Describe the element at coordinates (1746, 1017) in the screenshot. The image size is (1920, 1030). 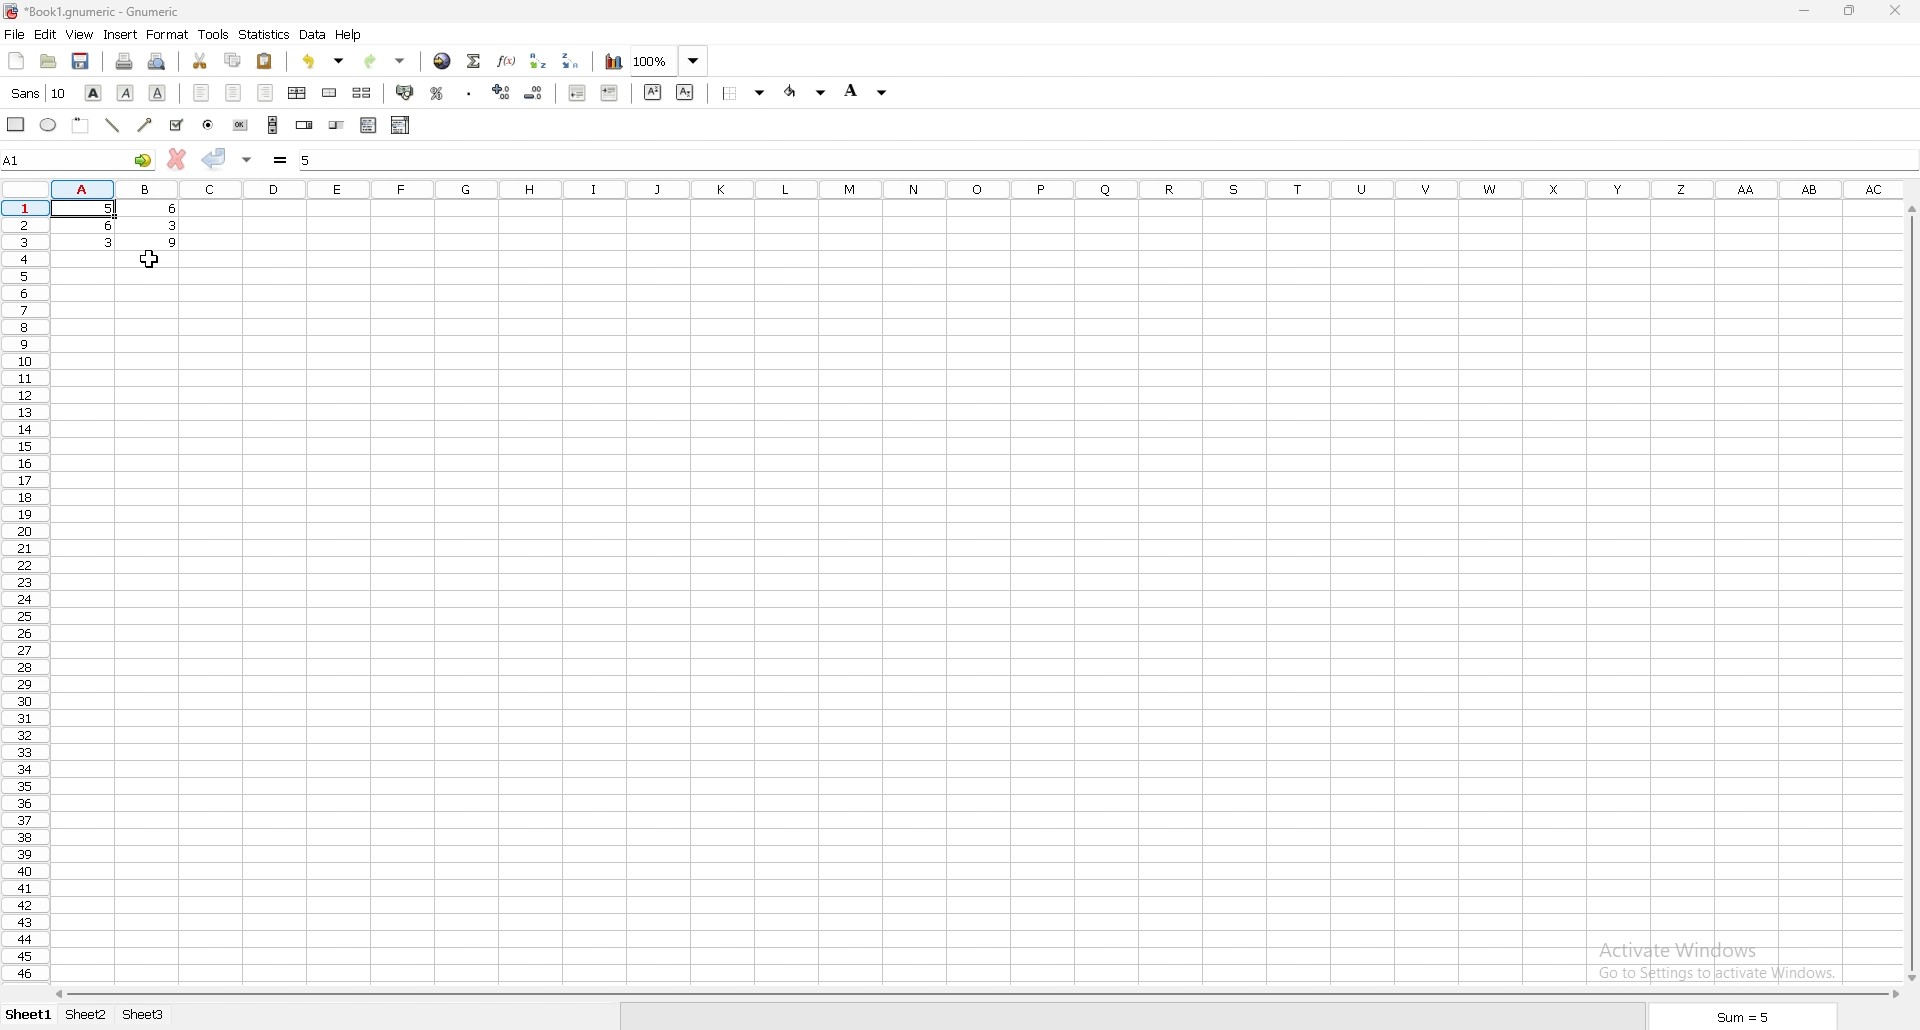
I see `sum` at that location.